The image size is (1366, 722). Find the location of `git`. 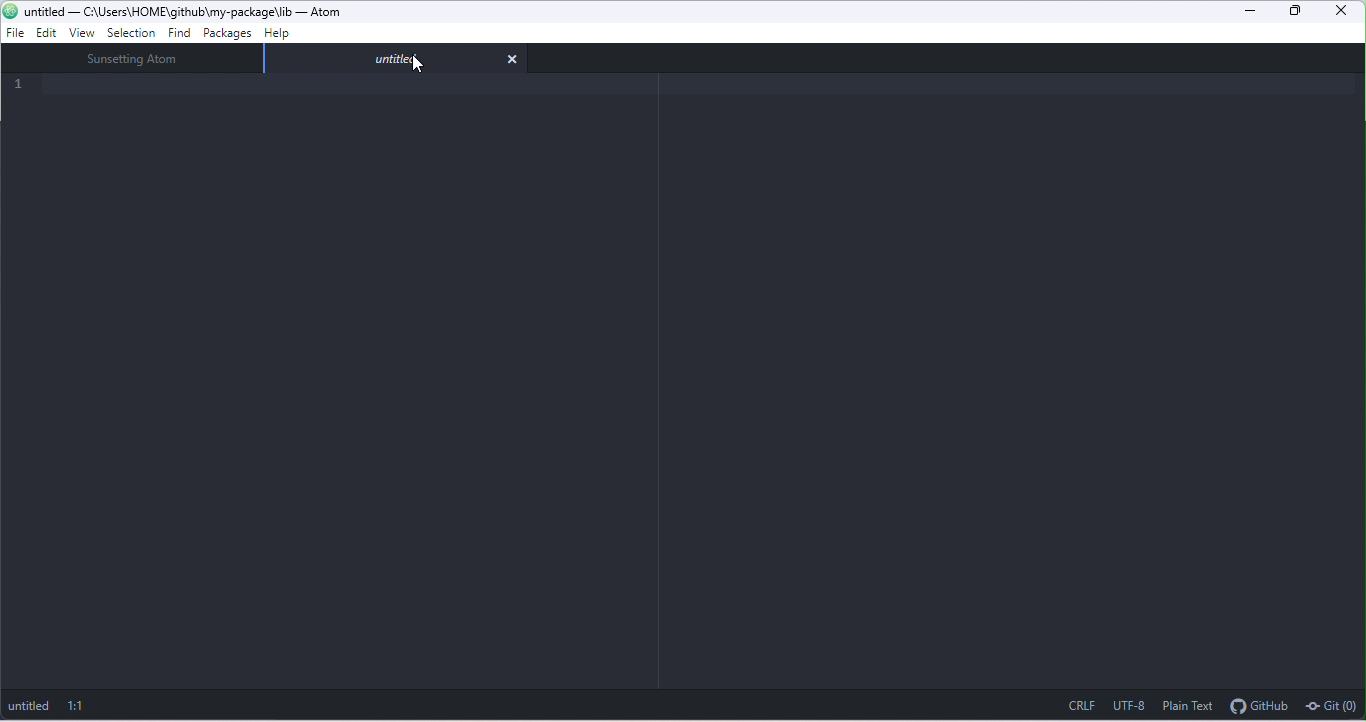

git is located at coordinates (1332, 703).